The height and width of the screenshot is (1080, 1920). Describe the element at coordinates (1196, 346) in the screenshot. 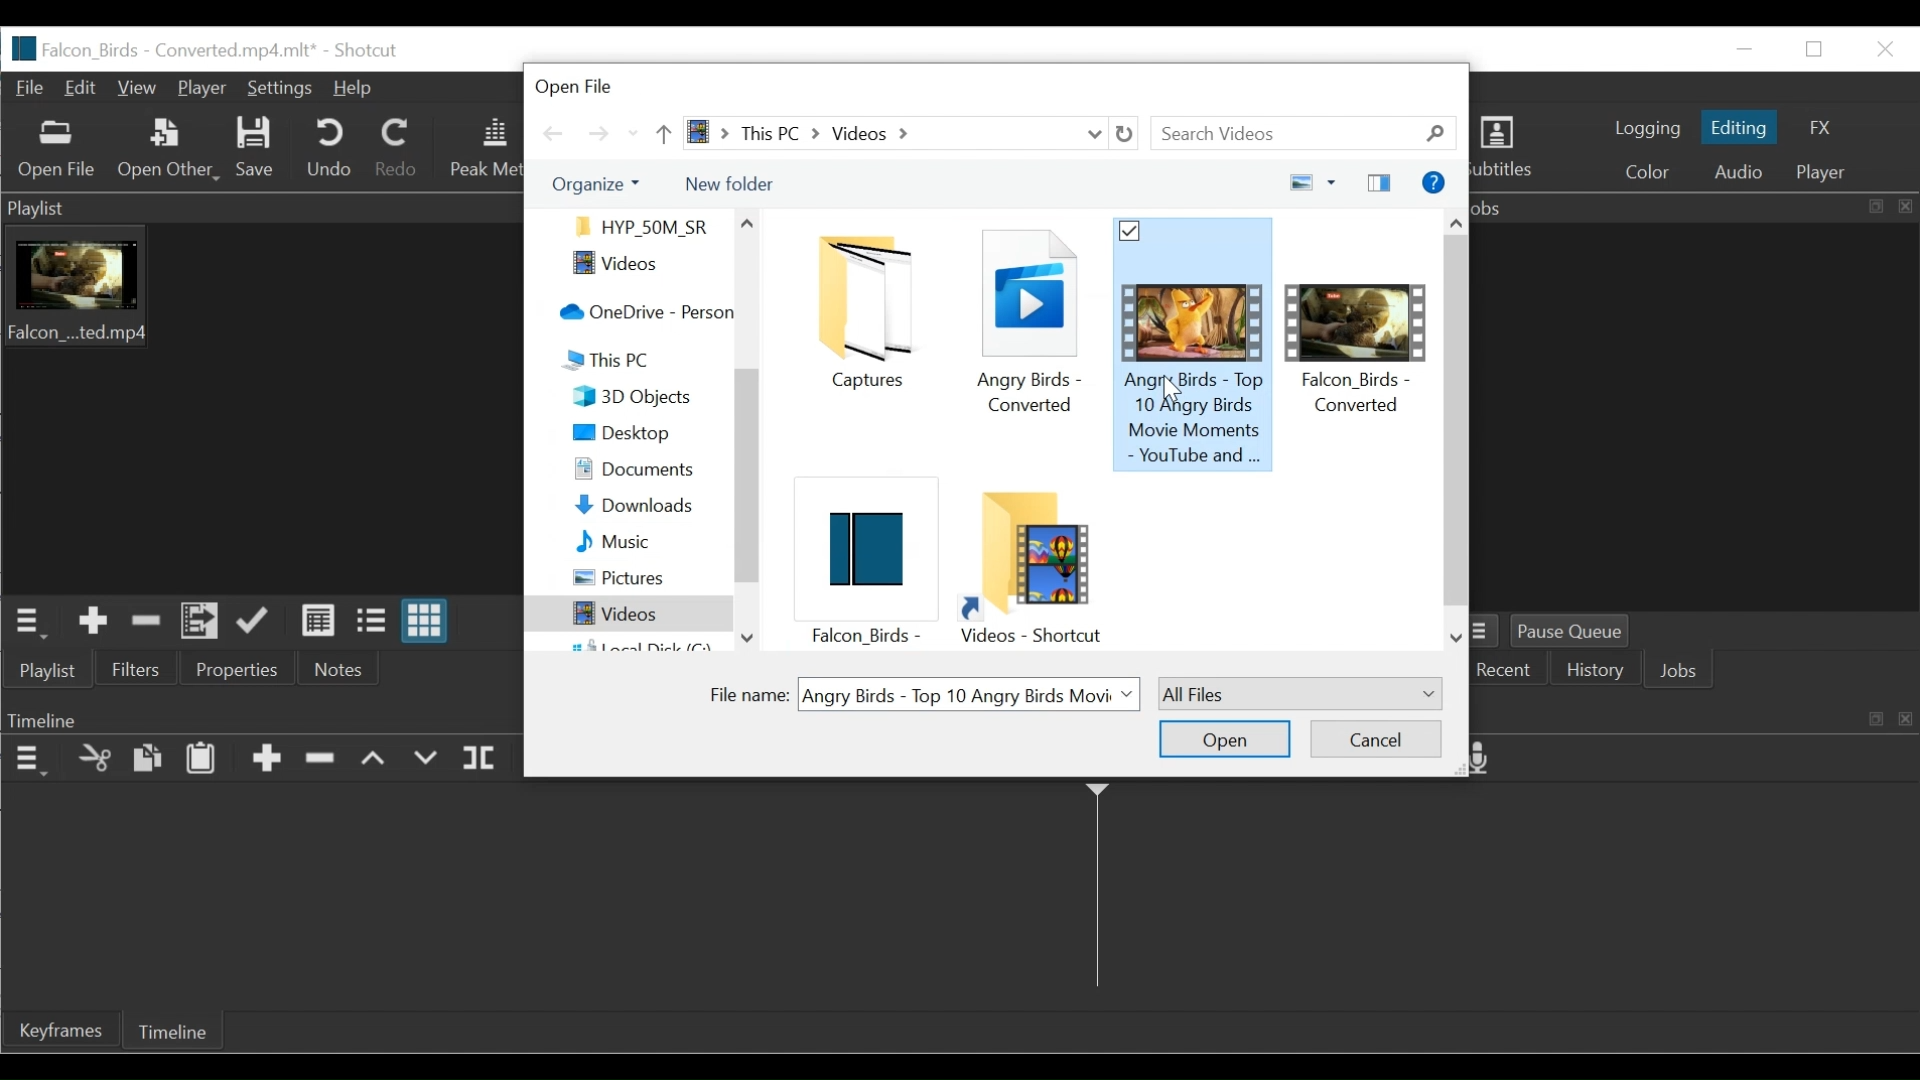

I see `angry birds -top 10 angrybirds movie movements - youtube and _` at that location.